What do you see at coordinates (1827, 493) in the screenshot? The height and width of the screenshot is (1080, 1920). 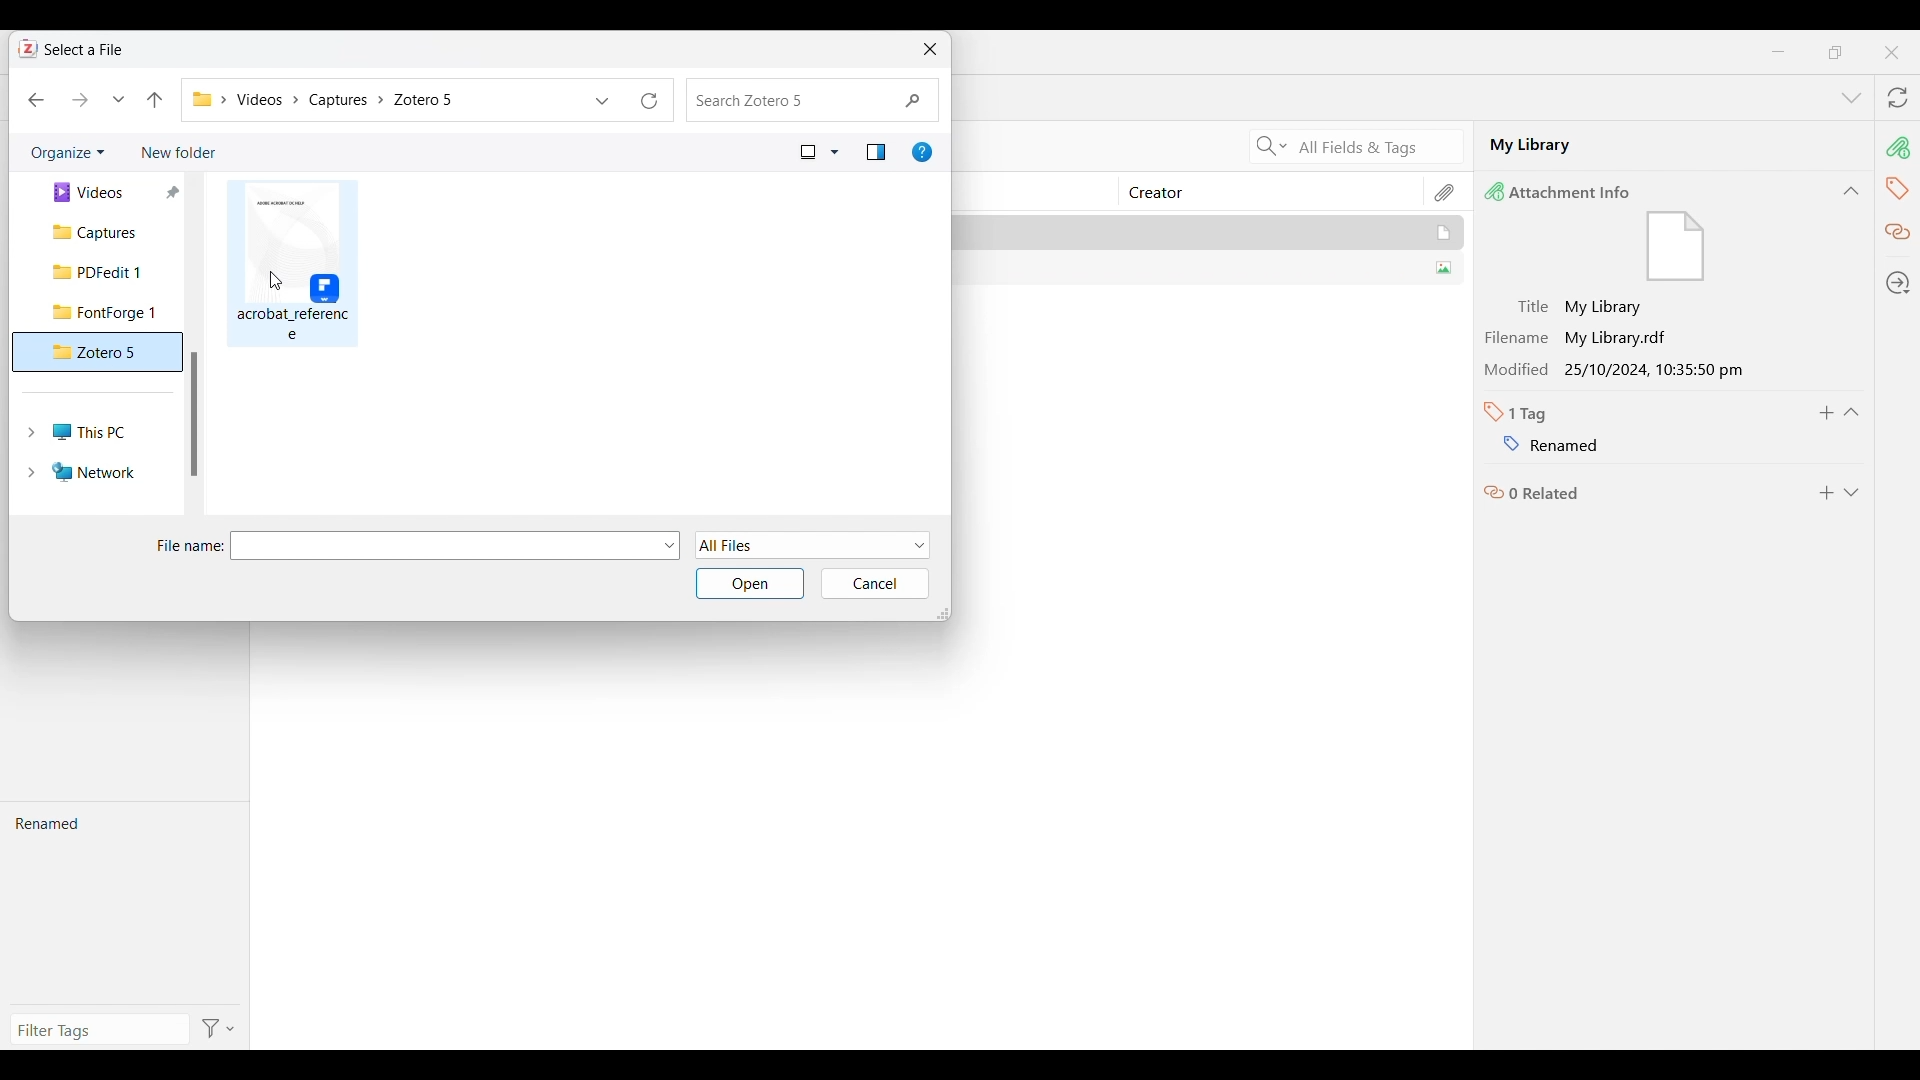 I see `Add` at bounding box center [1827, 493].